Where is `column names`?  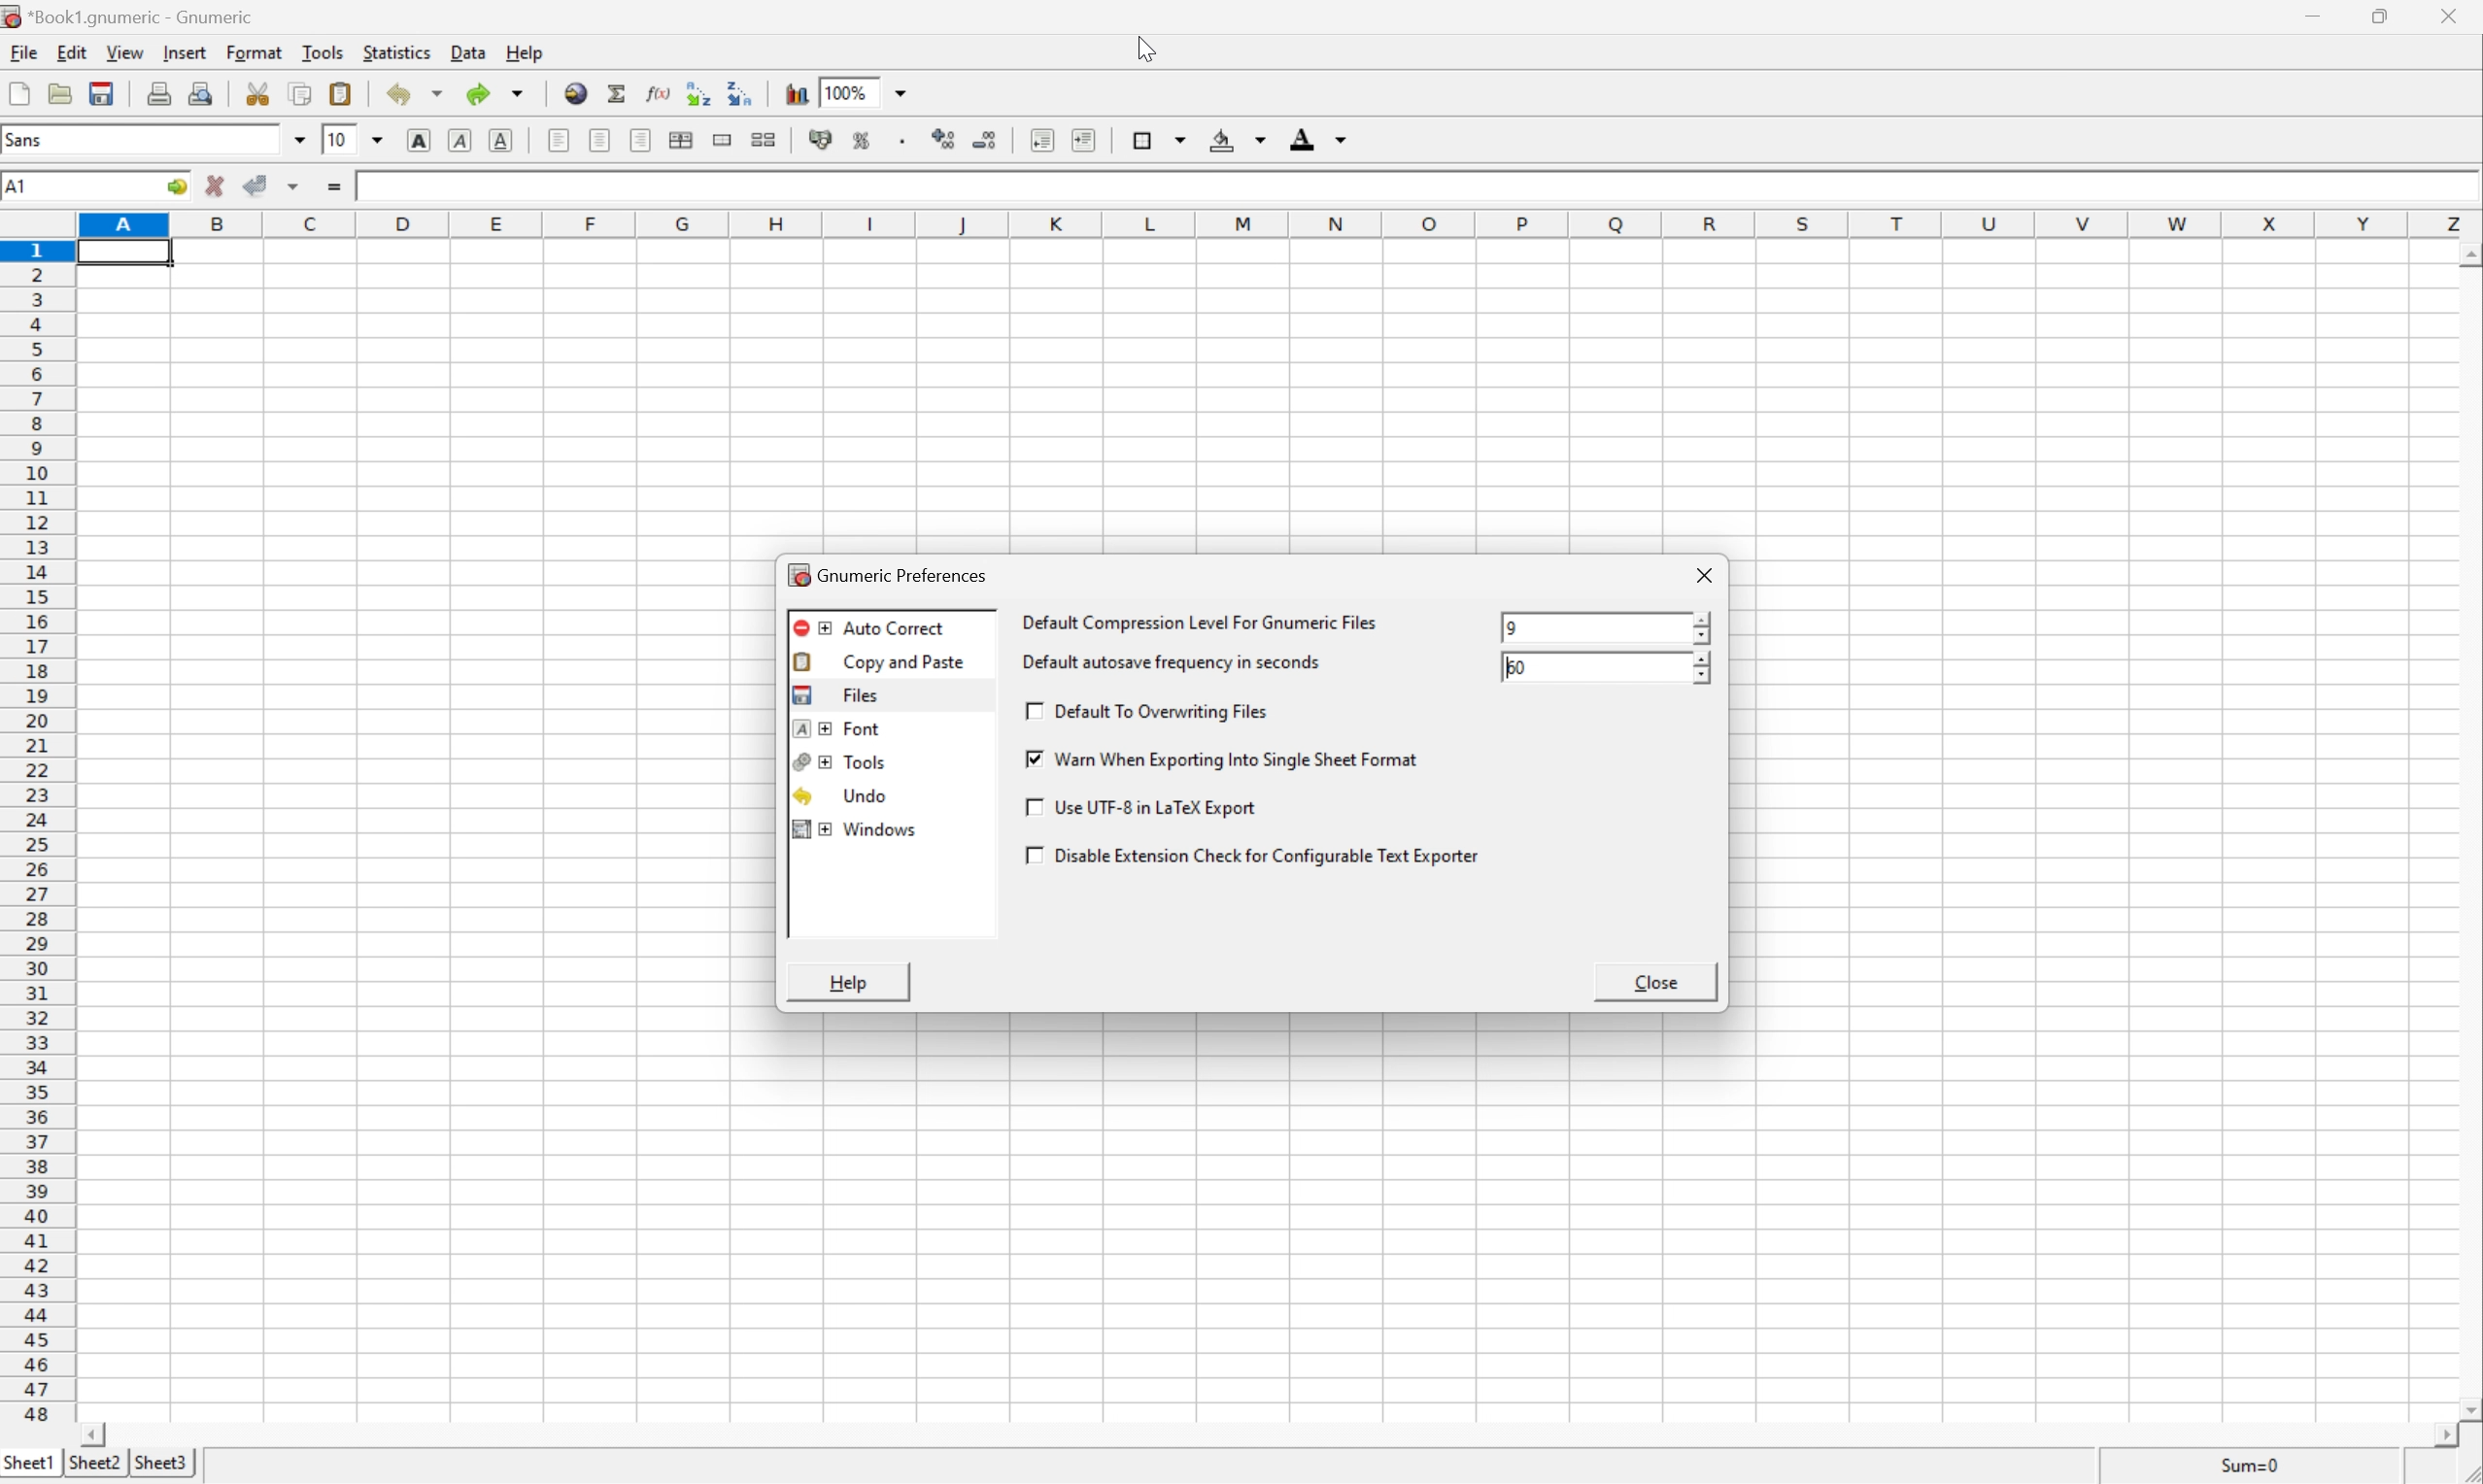 column names is located at coordinates (1281, 228).